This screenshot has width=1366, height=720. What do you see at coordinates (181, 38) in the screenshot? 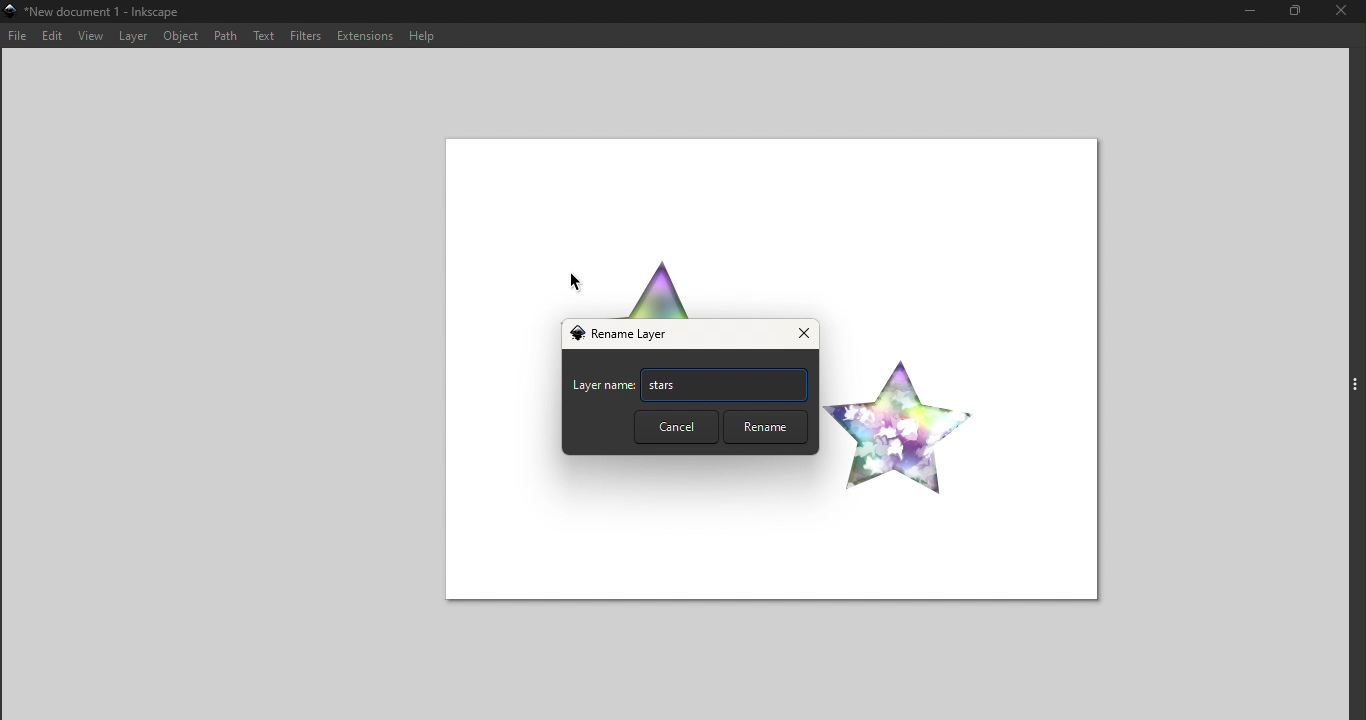
I see `object` at bounding box center [181, 38].